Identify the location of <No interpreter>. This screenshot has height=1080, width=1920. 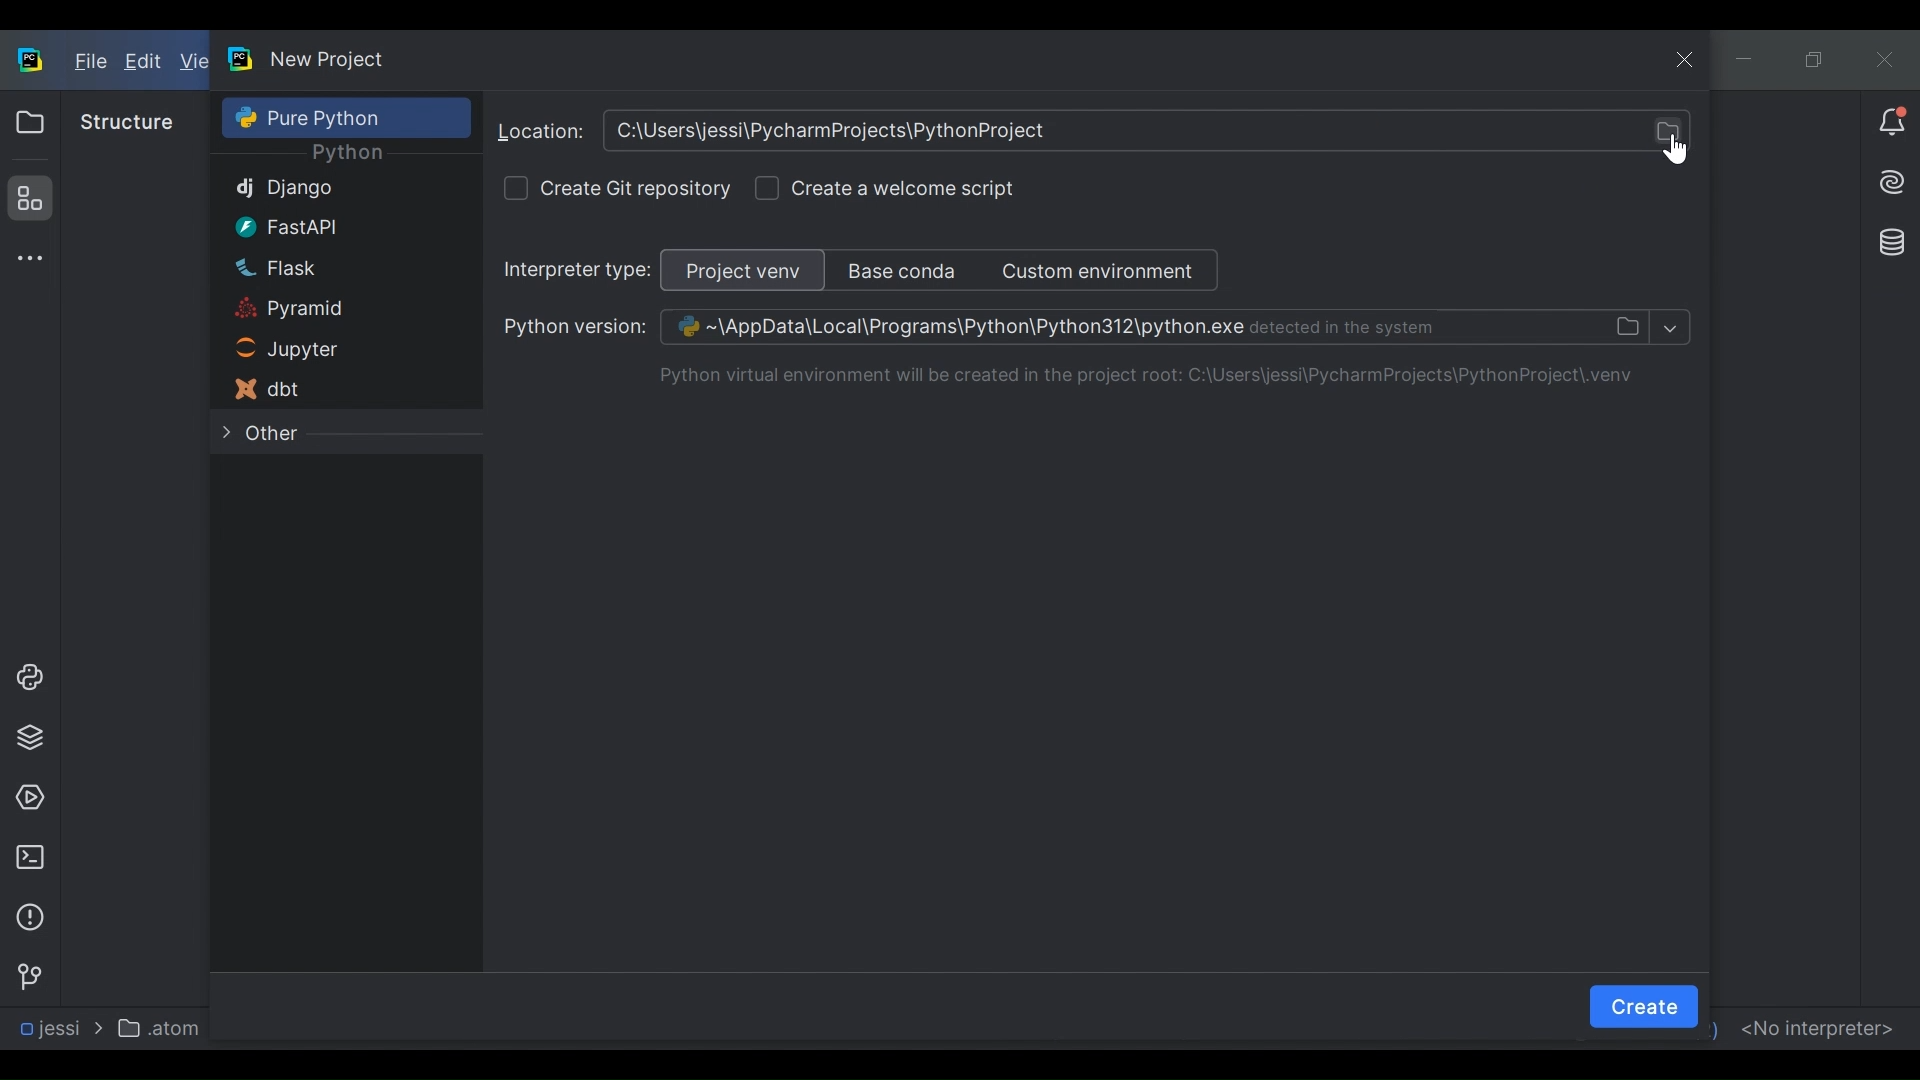
(1816, 1026).